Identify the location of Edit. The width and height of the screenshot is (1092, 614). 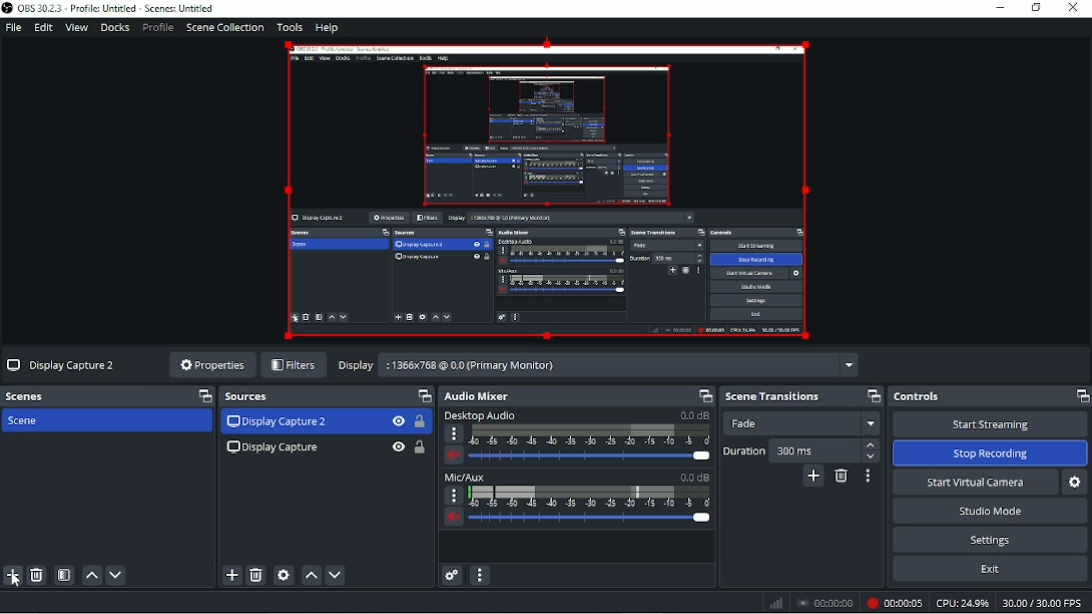
(44, 28).